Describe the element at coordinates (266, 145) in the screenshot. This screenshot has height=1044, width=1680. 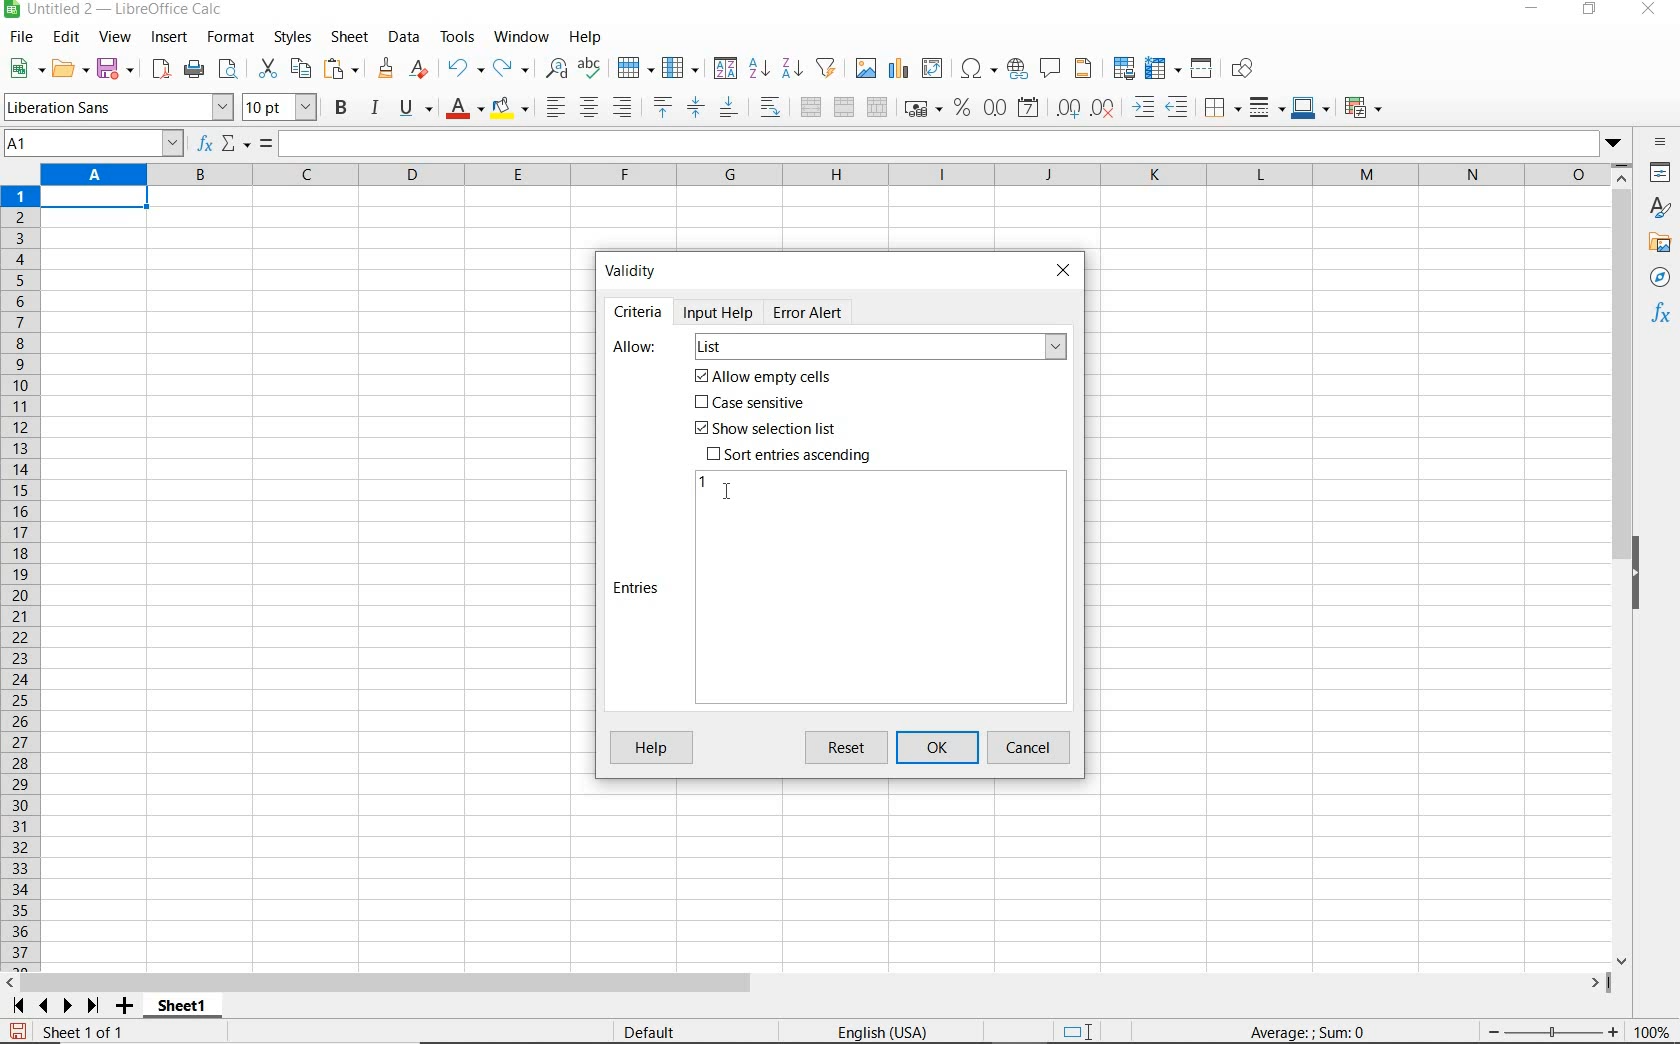
I see `formula` at that location.